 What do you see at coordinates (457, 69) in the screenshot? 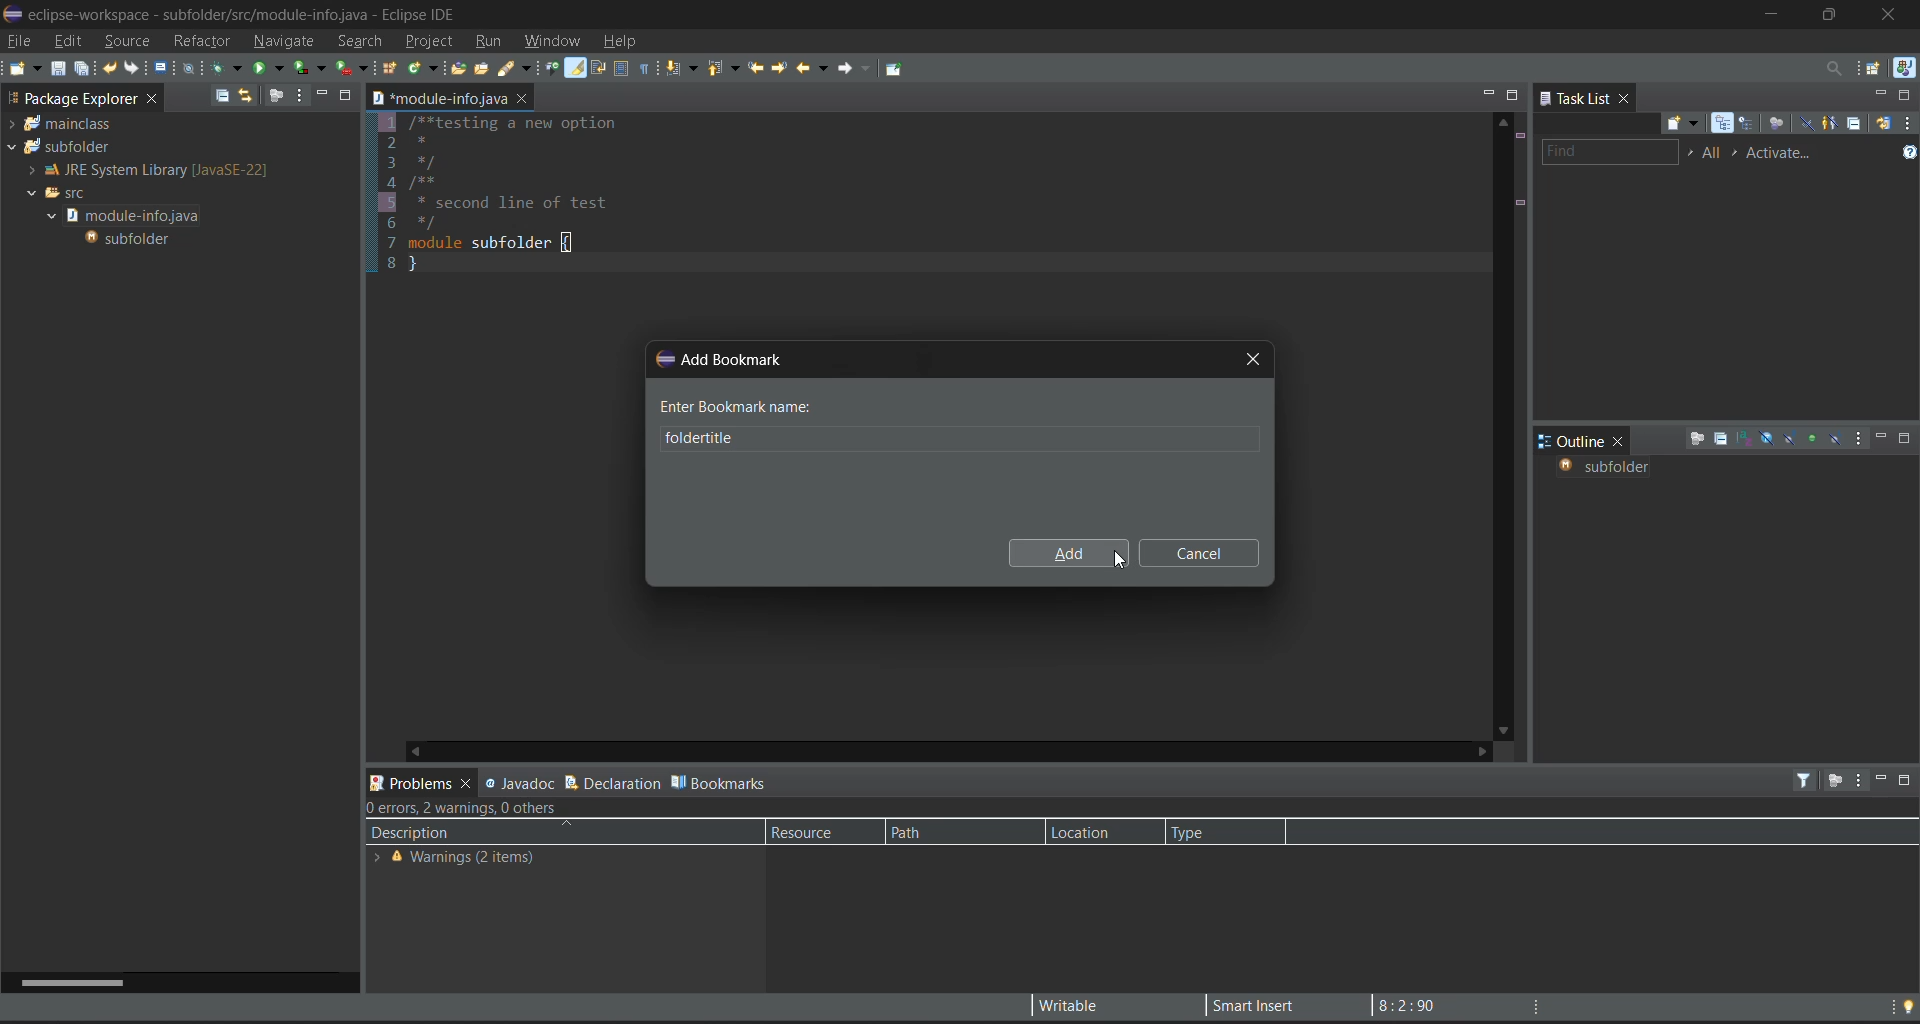
I see `open type` at bounding box center [457, 69].